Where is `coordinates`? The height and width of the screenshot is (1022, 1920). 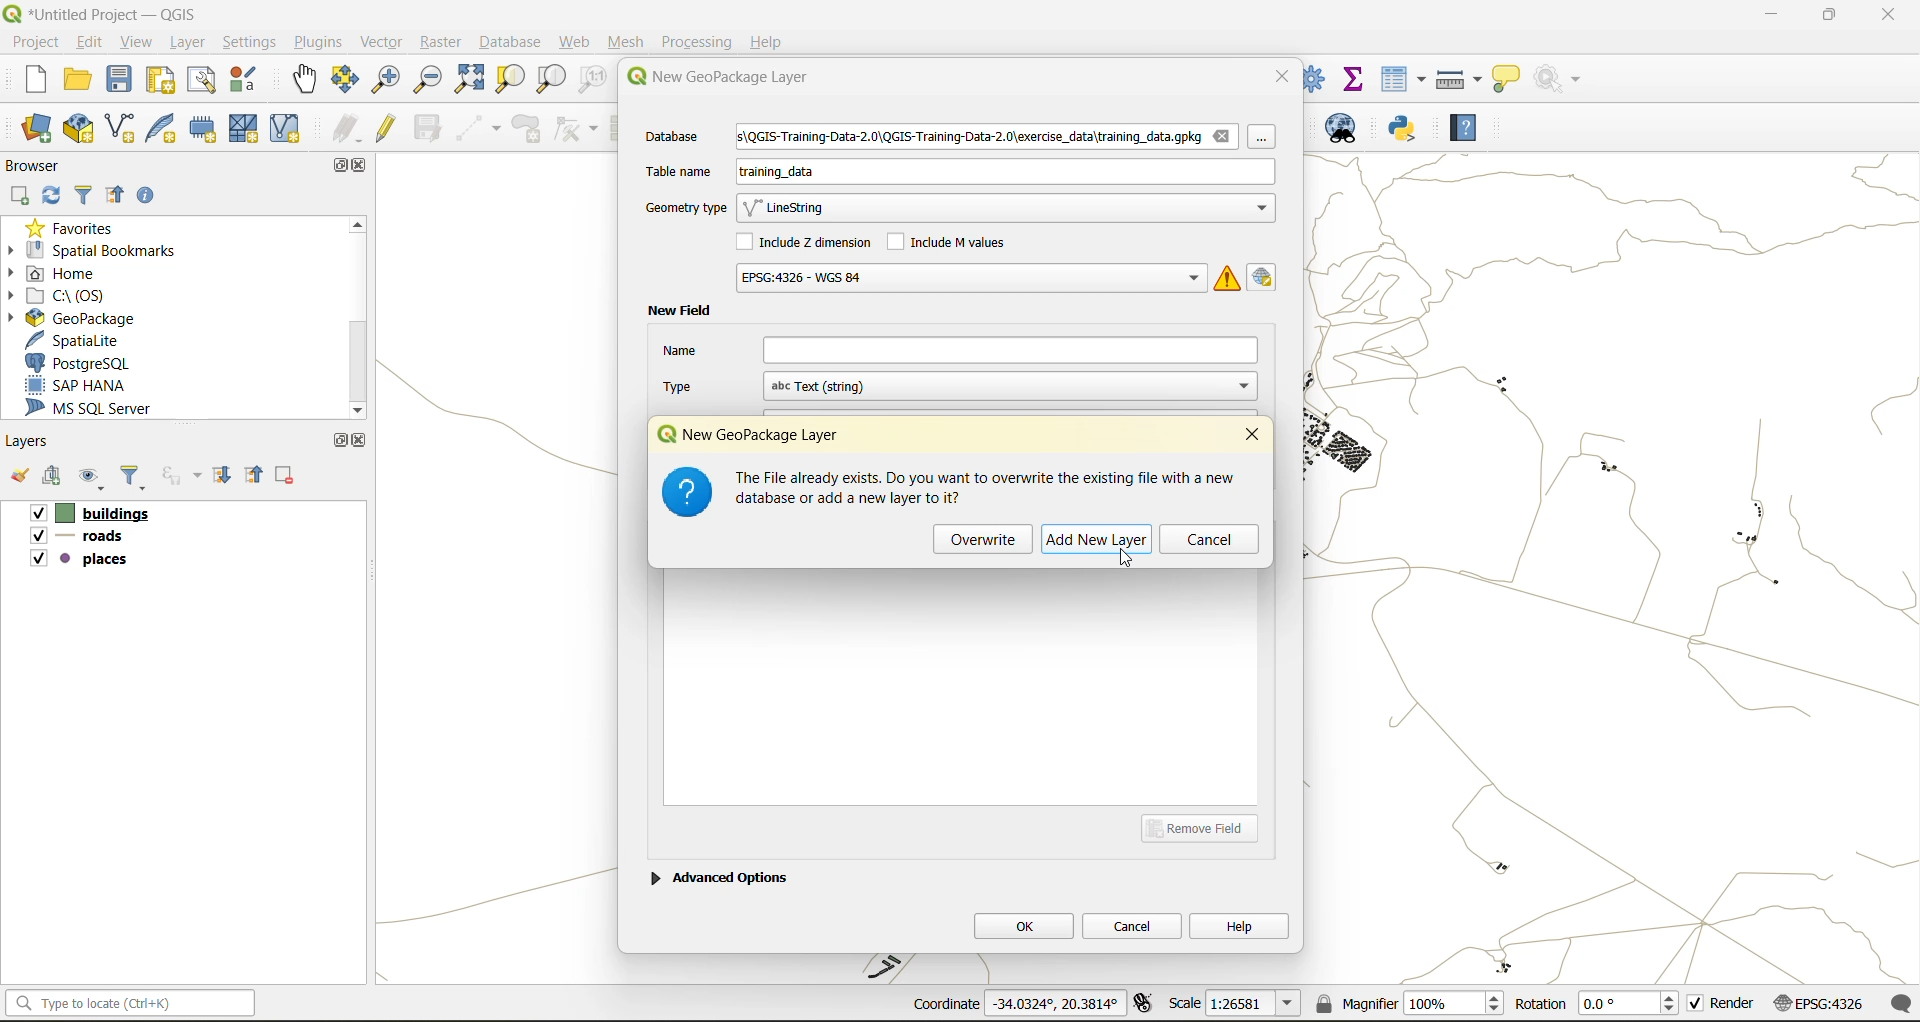 coordinates is located at coordinates (1014, 1005).